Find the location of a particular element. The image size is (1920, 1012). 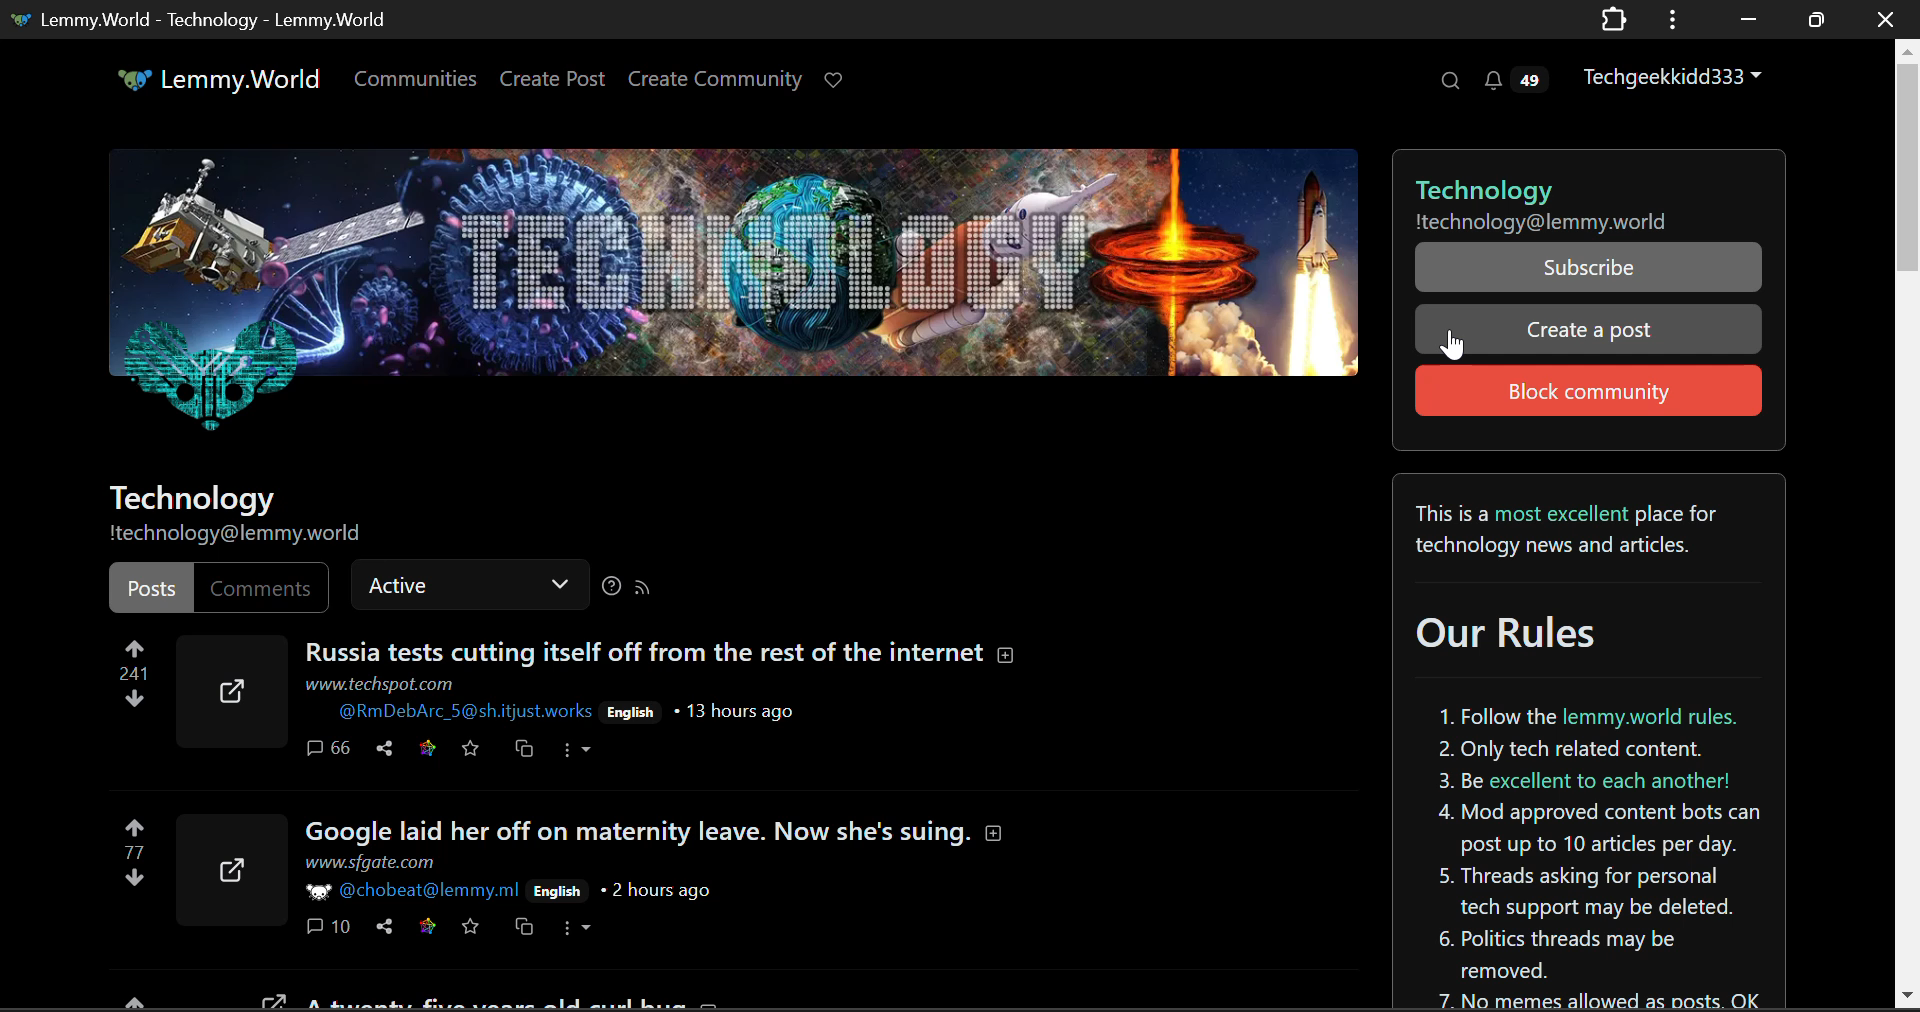

Minimize Window is located at coordinates (1813, 21).